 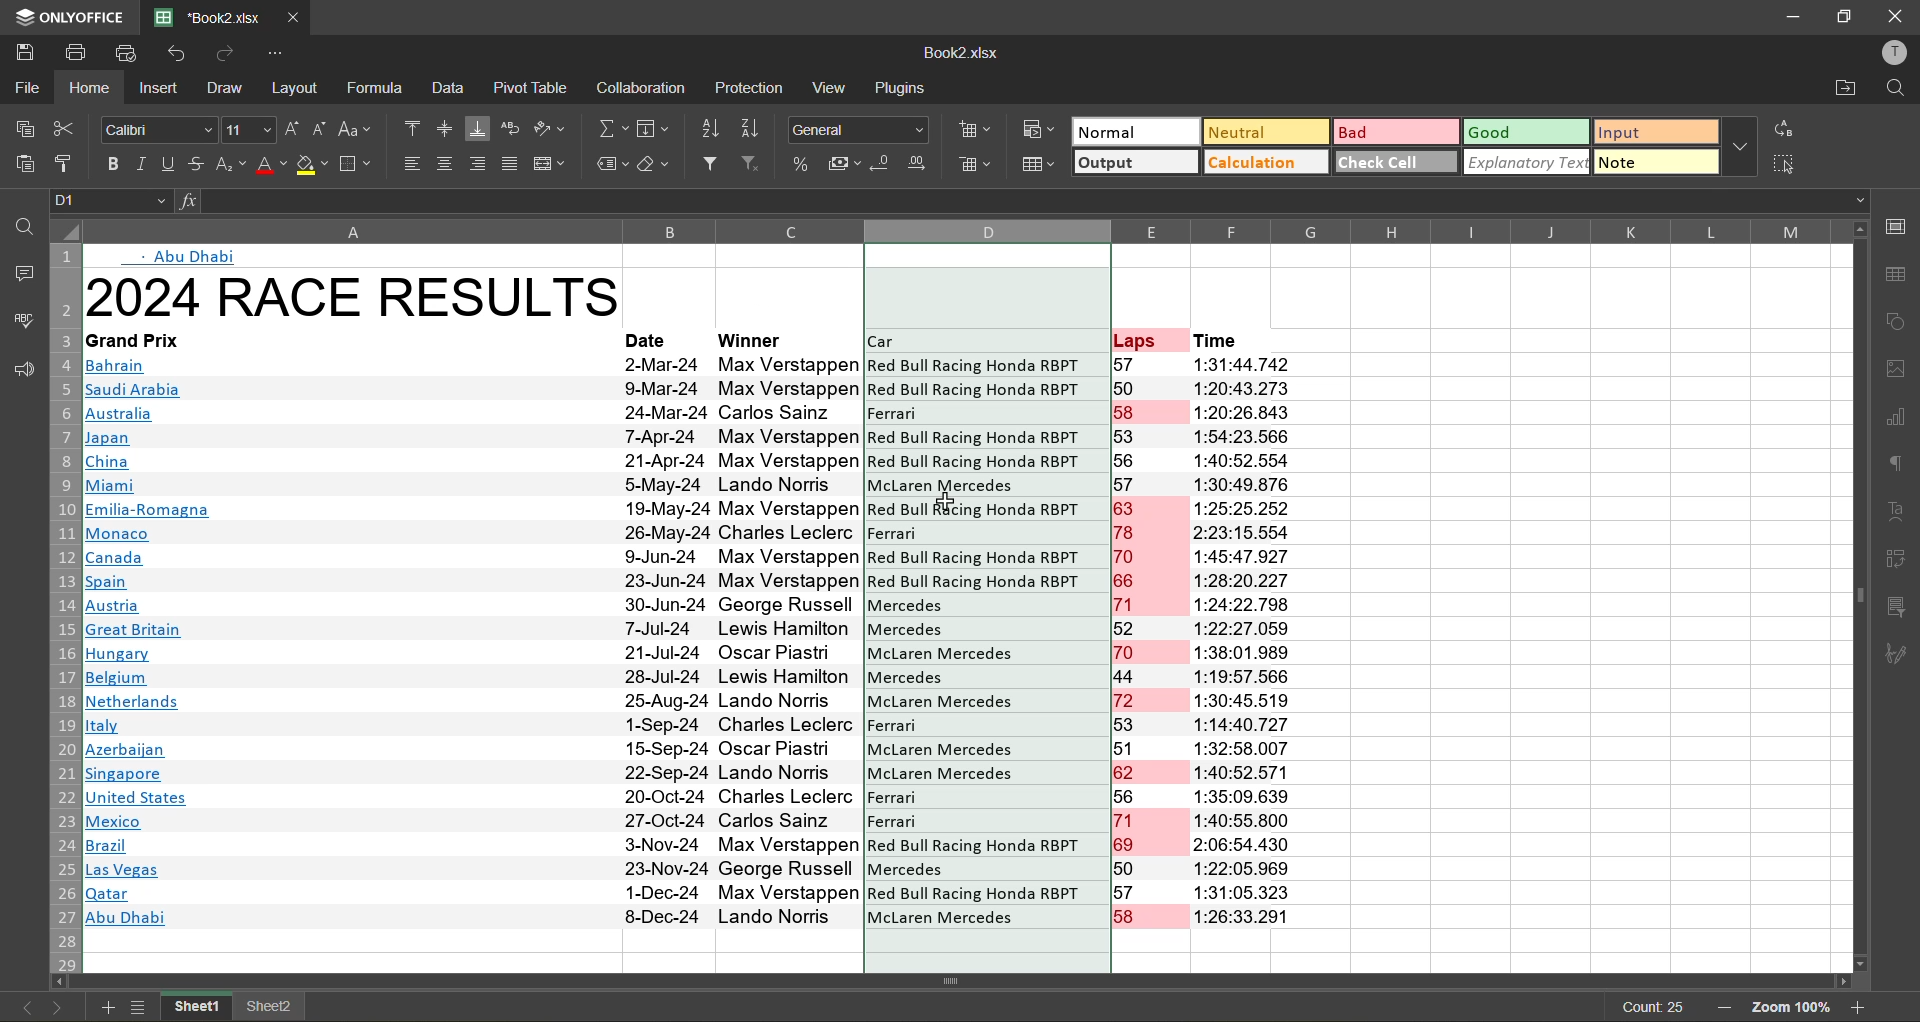 What do you see at coordinates (282, 53) in the screenshot?
I see `customize quick access toolbar` at bounding box center [282, 53].